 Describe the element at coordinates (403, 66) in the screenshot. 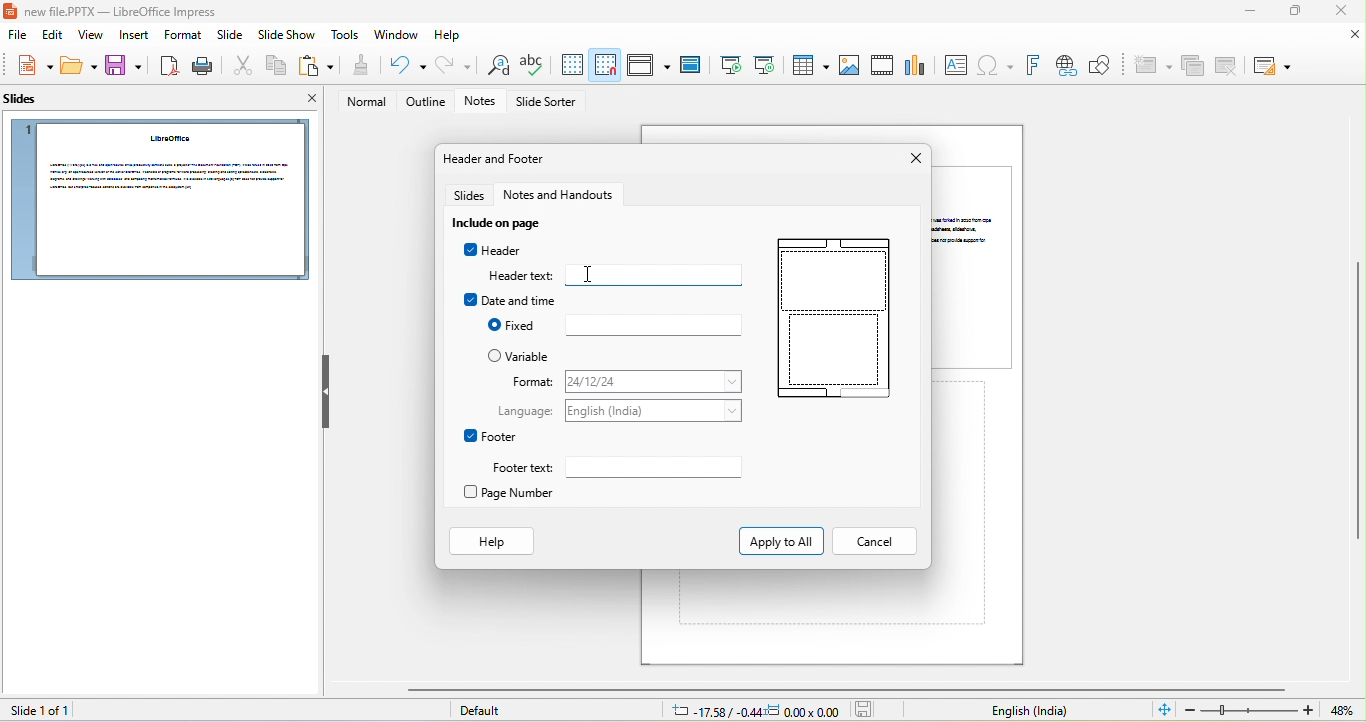

I see `undo` at that location.